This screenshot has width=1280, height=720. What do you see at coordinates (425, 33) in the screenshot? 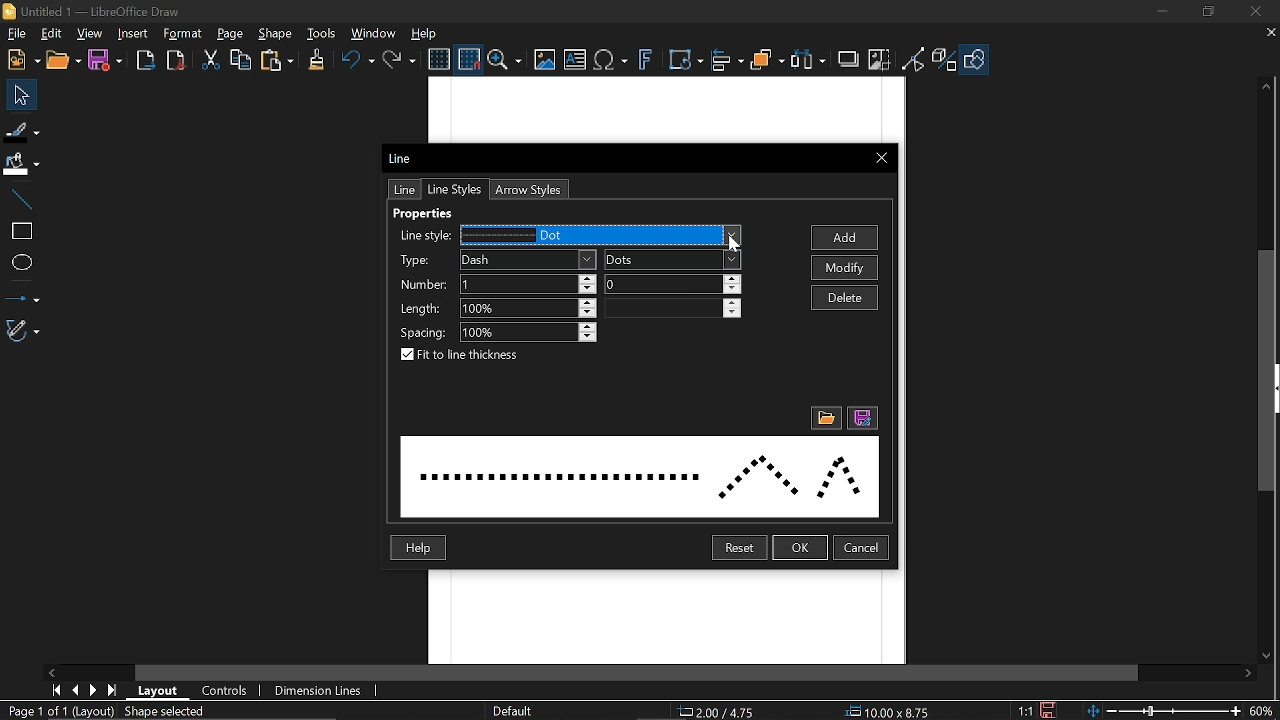
I see `Help` at bounding box center [425, 33].